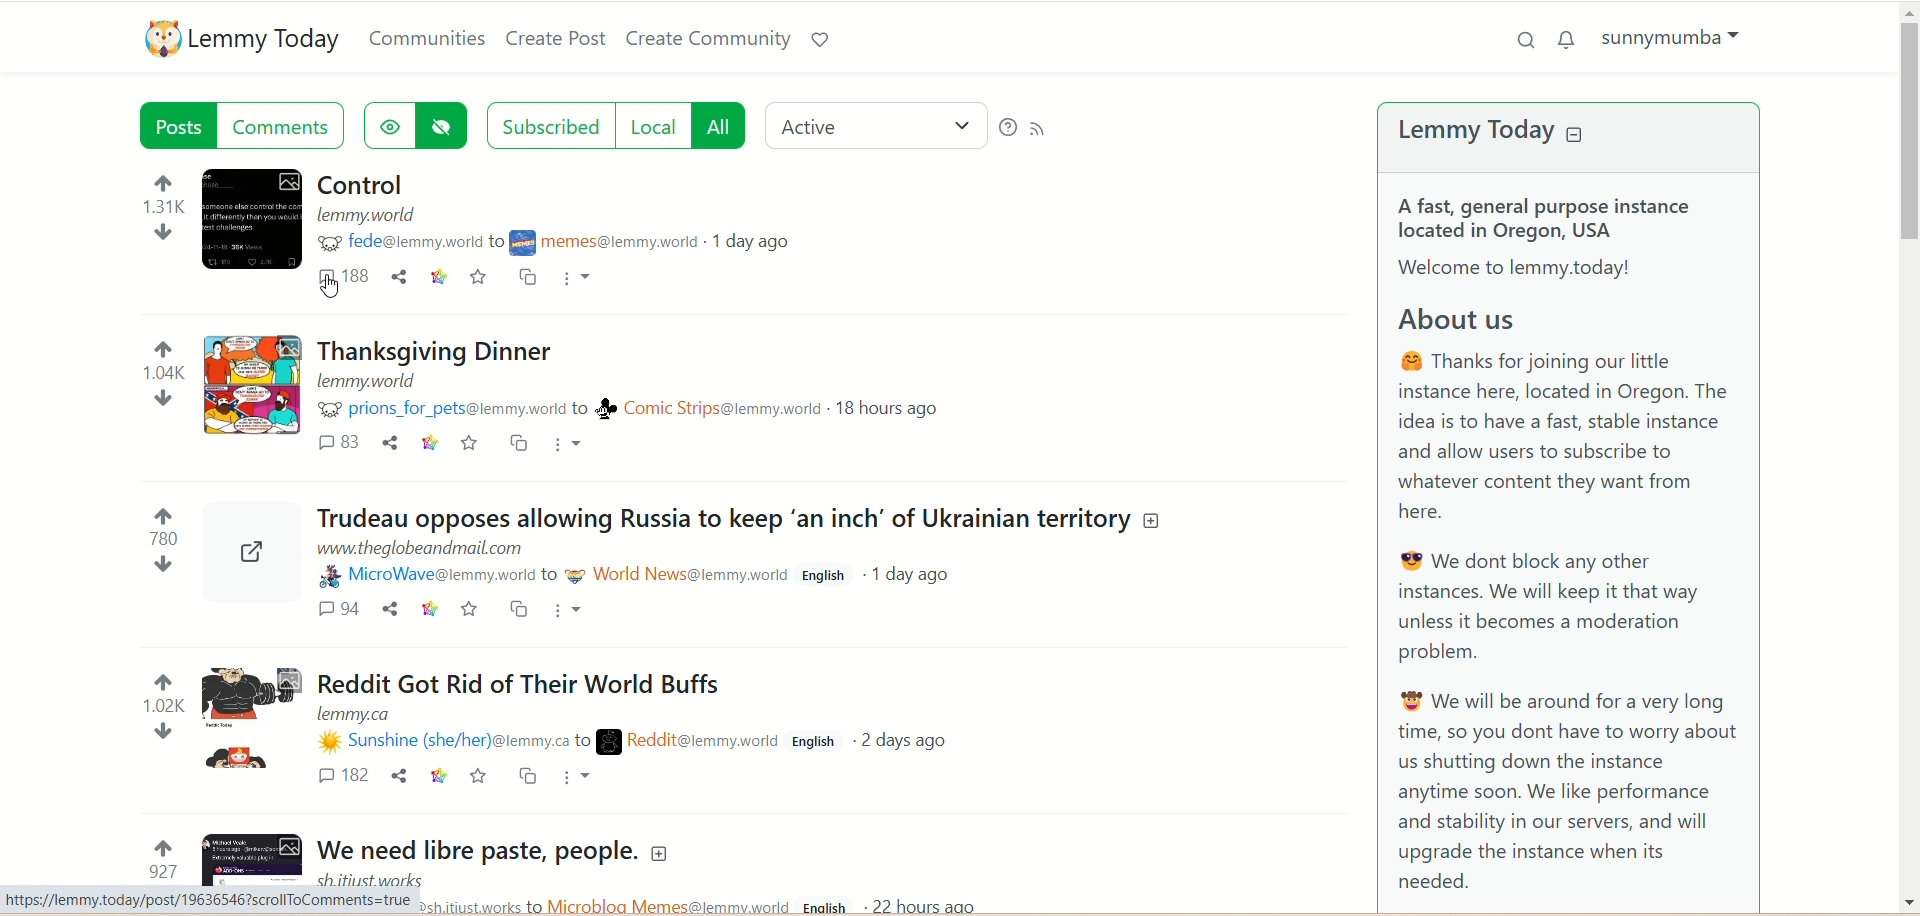 The width and height of the screenshot is (1920, 916). What do you see at coordinates (440, 278) in the screenshot?
I see `link` at bounding box center [440, 278].